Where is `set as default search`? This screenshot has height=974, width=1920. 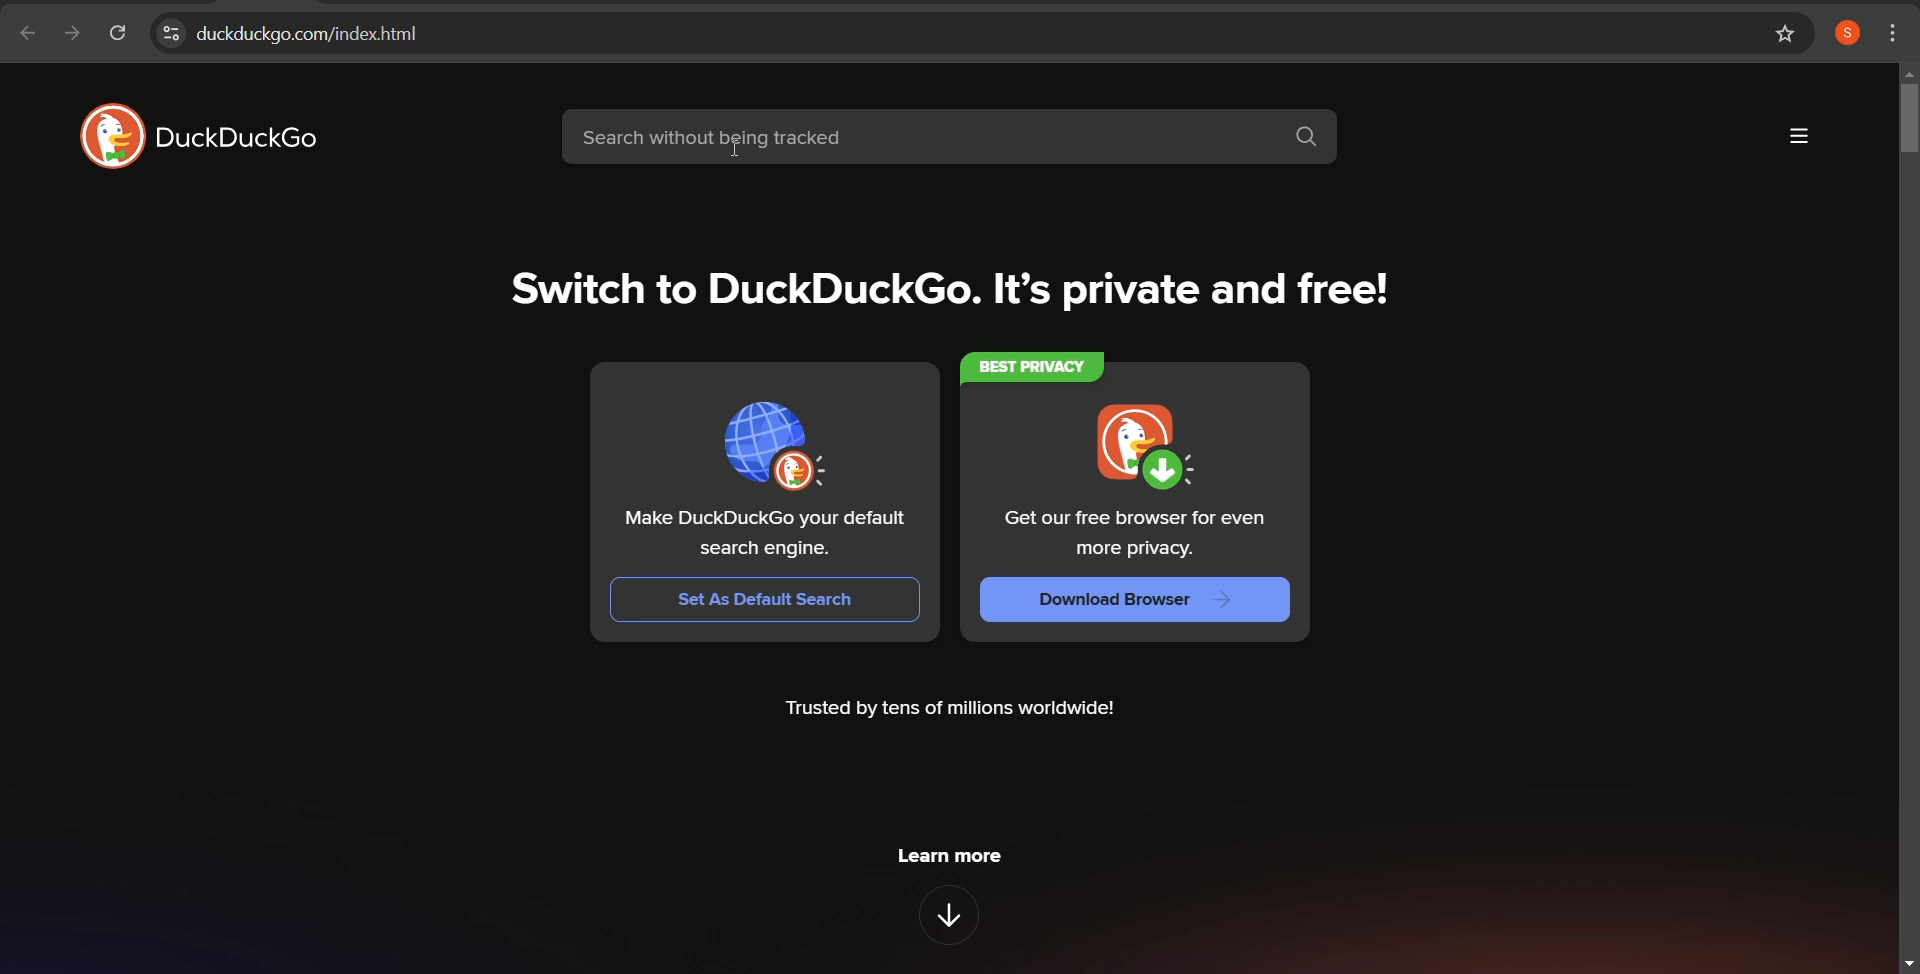 set as default search is located at coordinates (766, 428).